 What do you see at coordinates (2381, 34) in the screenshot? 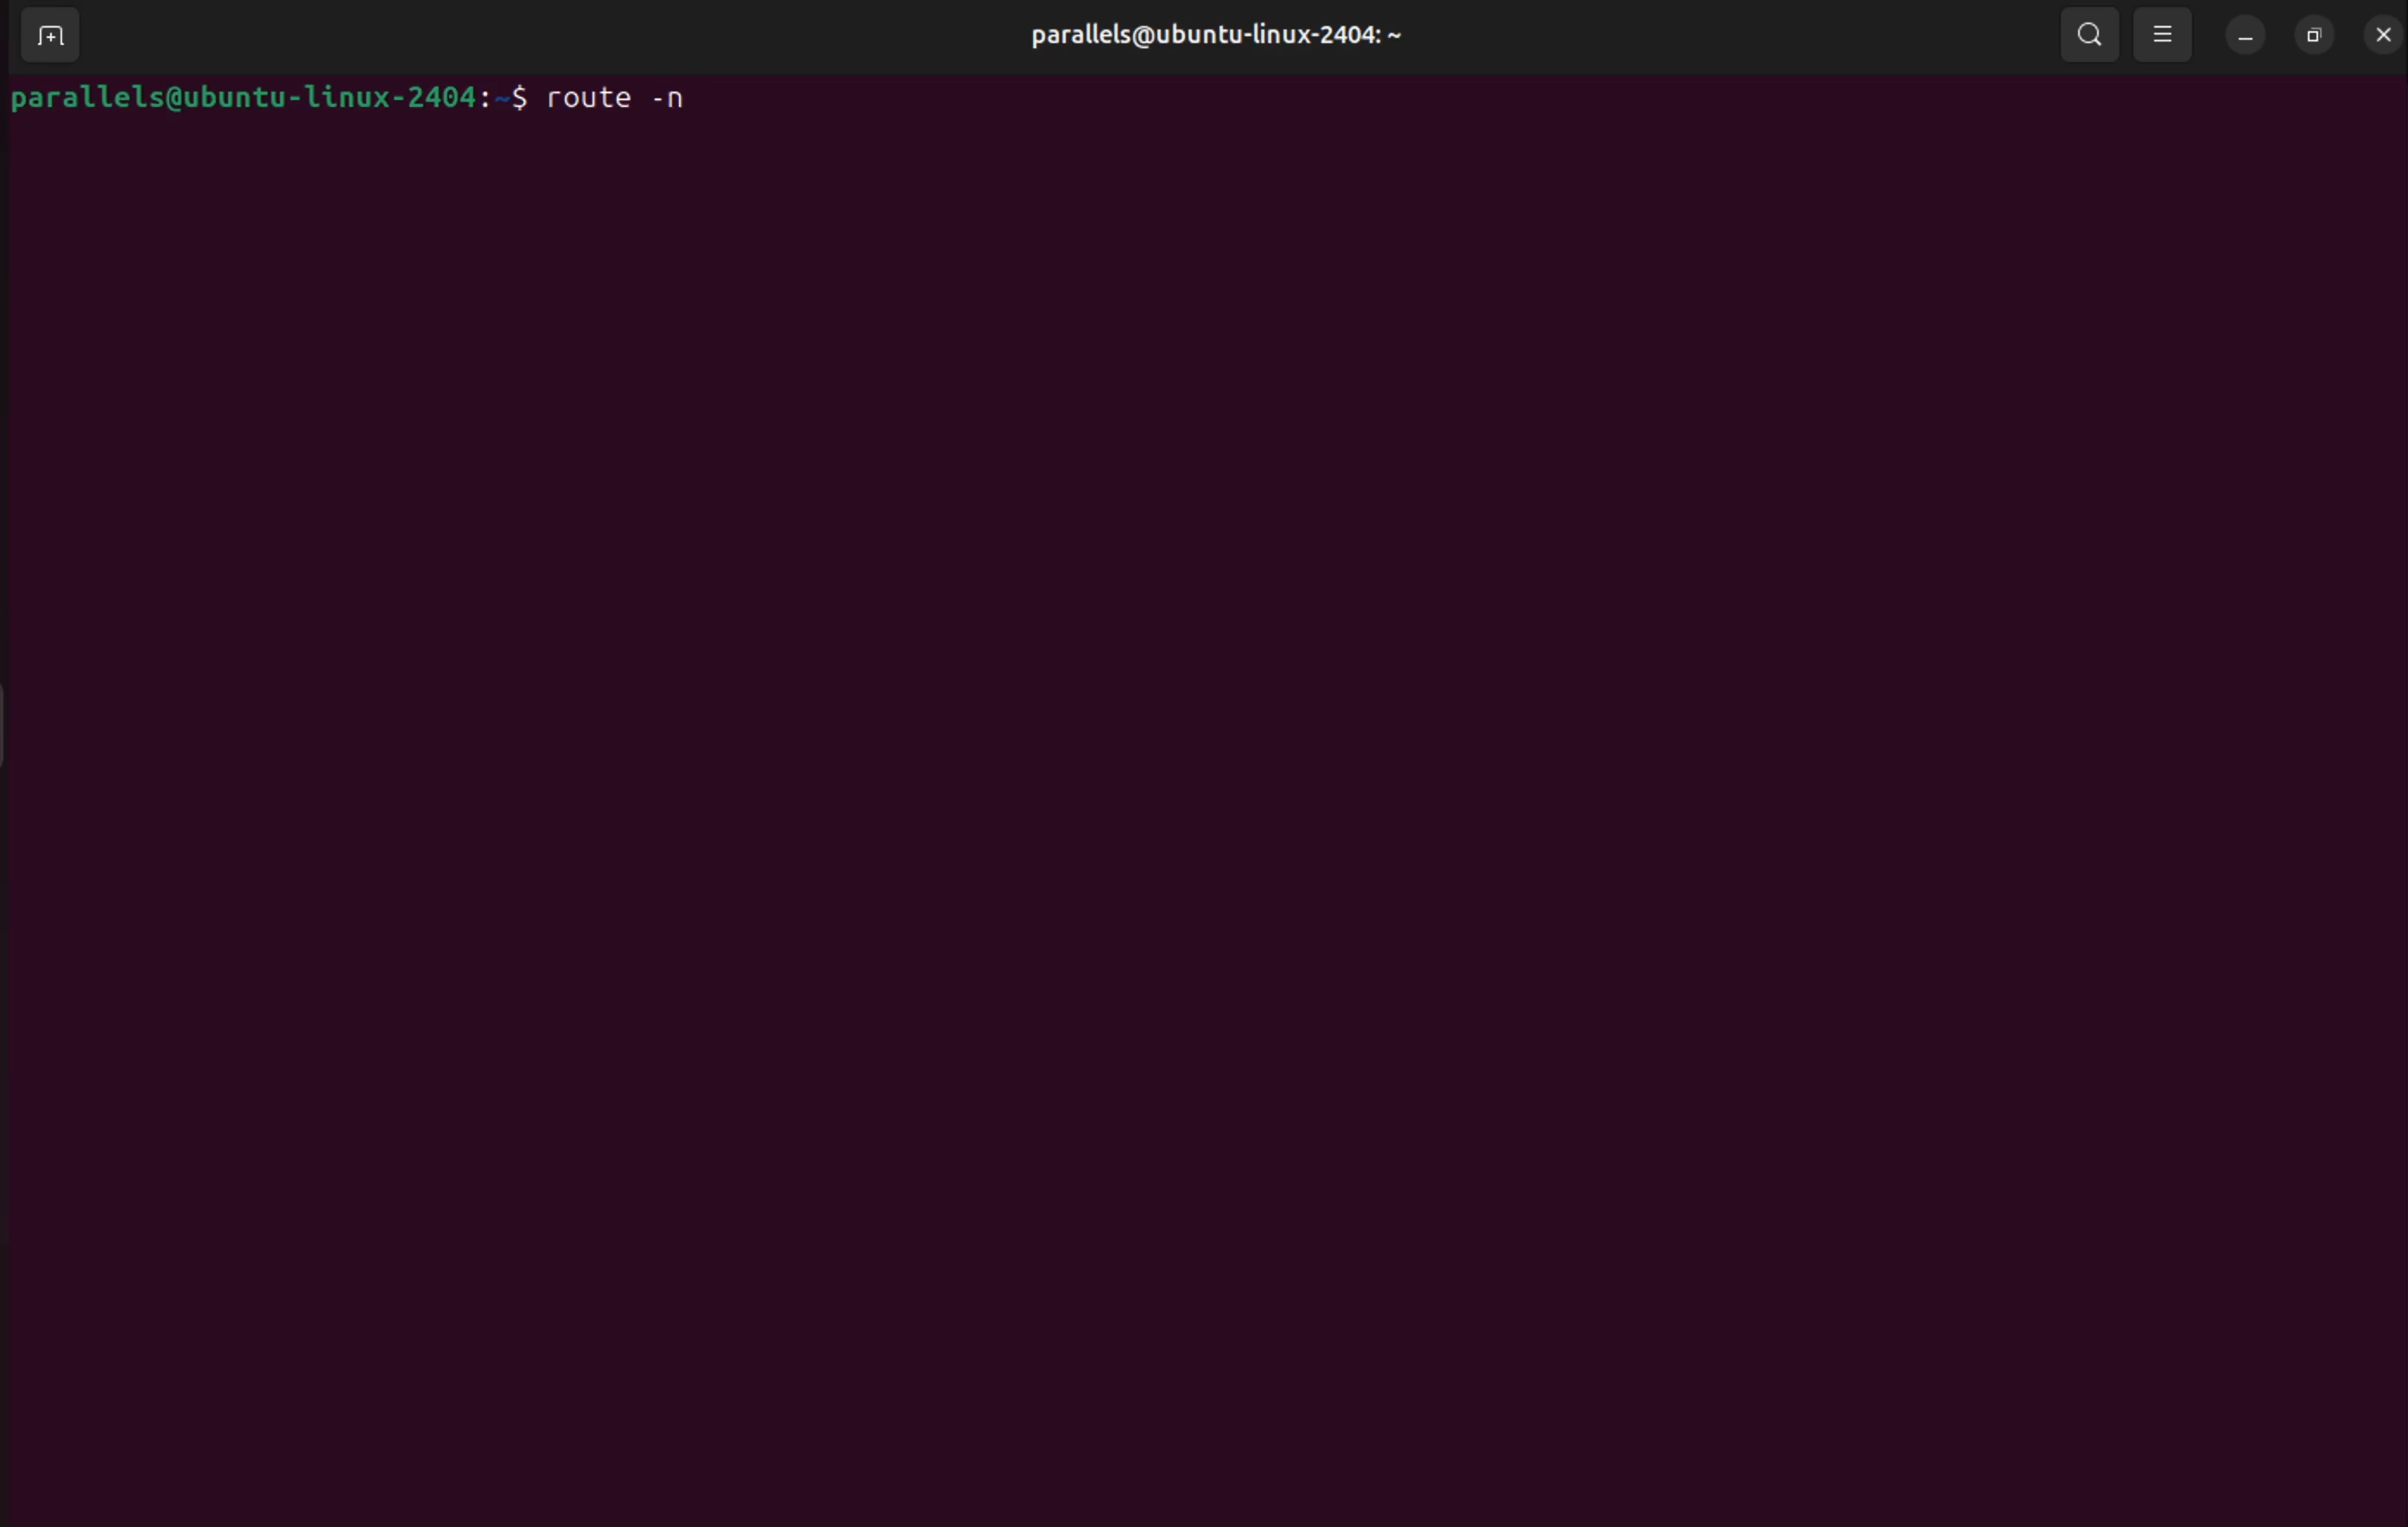
I see `close` at bounding box center [2381, 34].